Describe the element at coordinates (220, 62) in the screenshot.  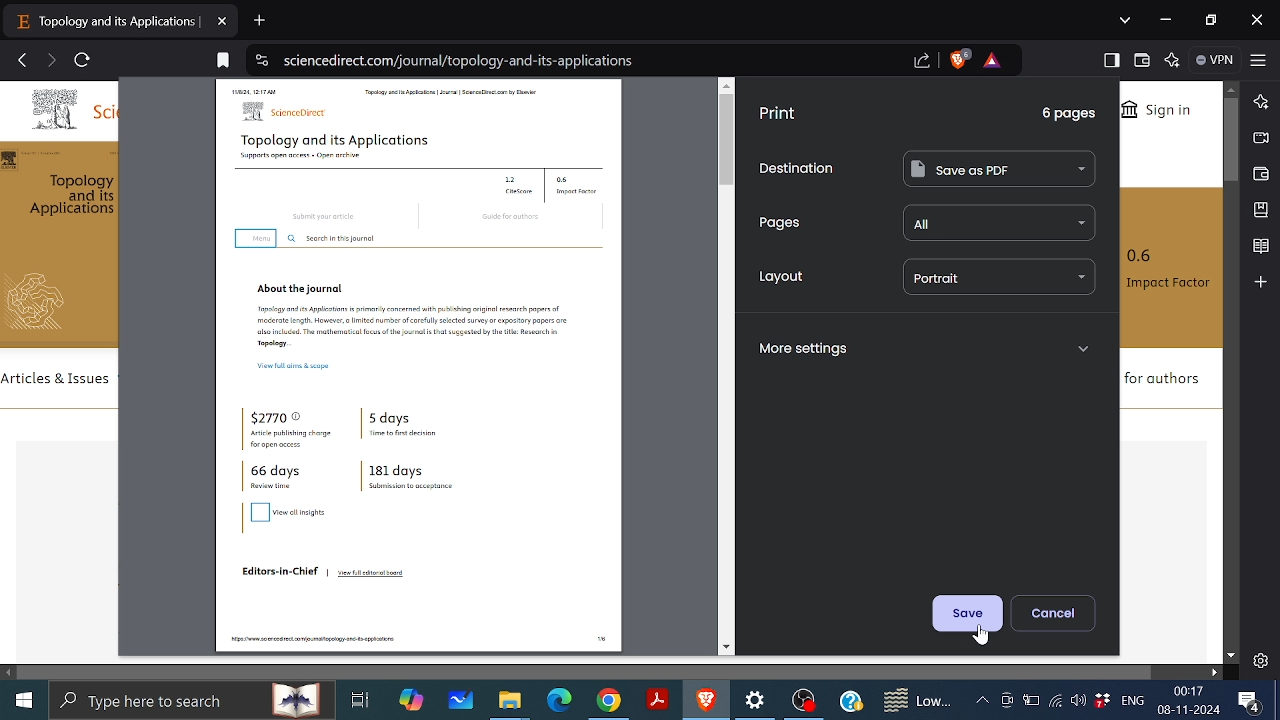
I see `bookmark this tab` at that location.